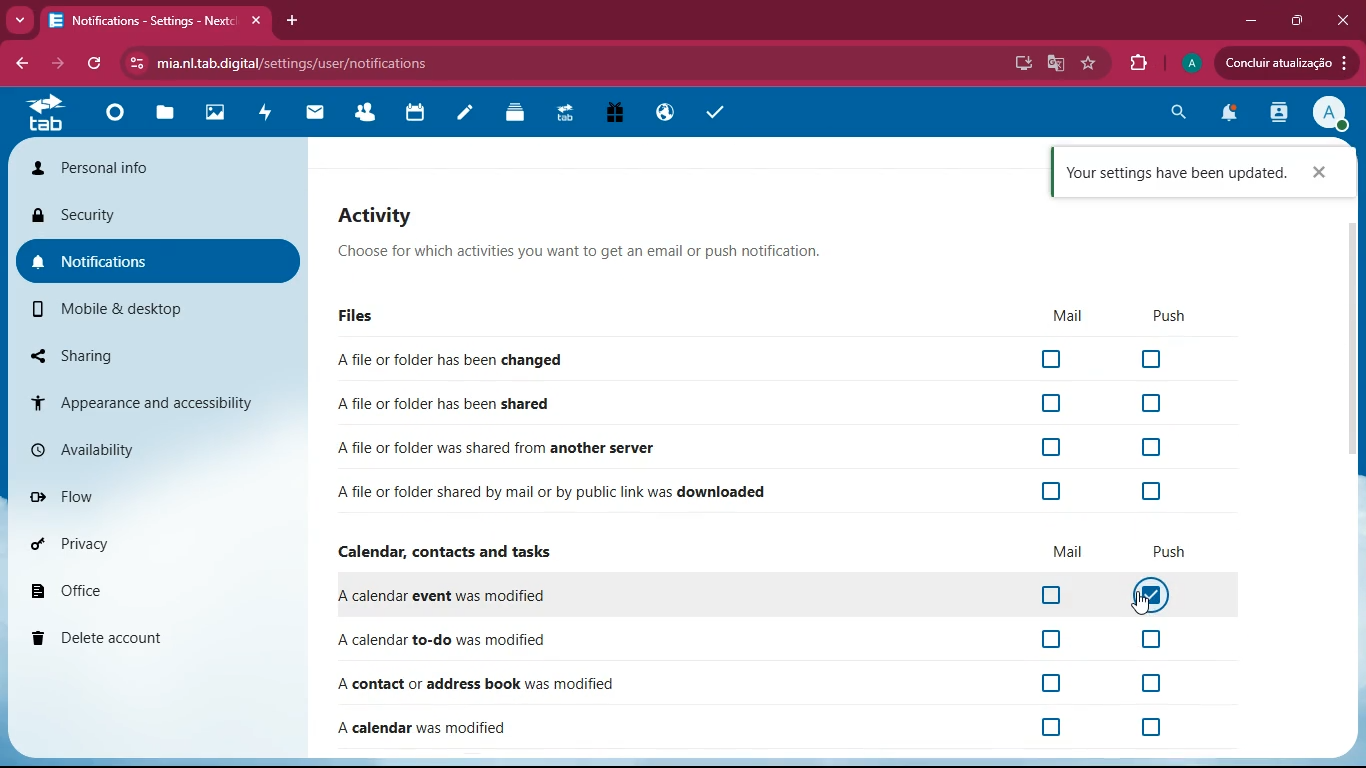  What do you see at coordinates (1252, 20) in the screenshot?
I see `minimize` at bounding box center [1252, 20].